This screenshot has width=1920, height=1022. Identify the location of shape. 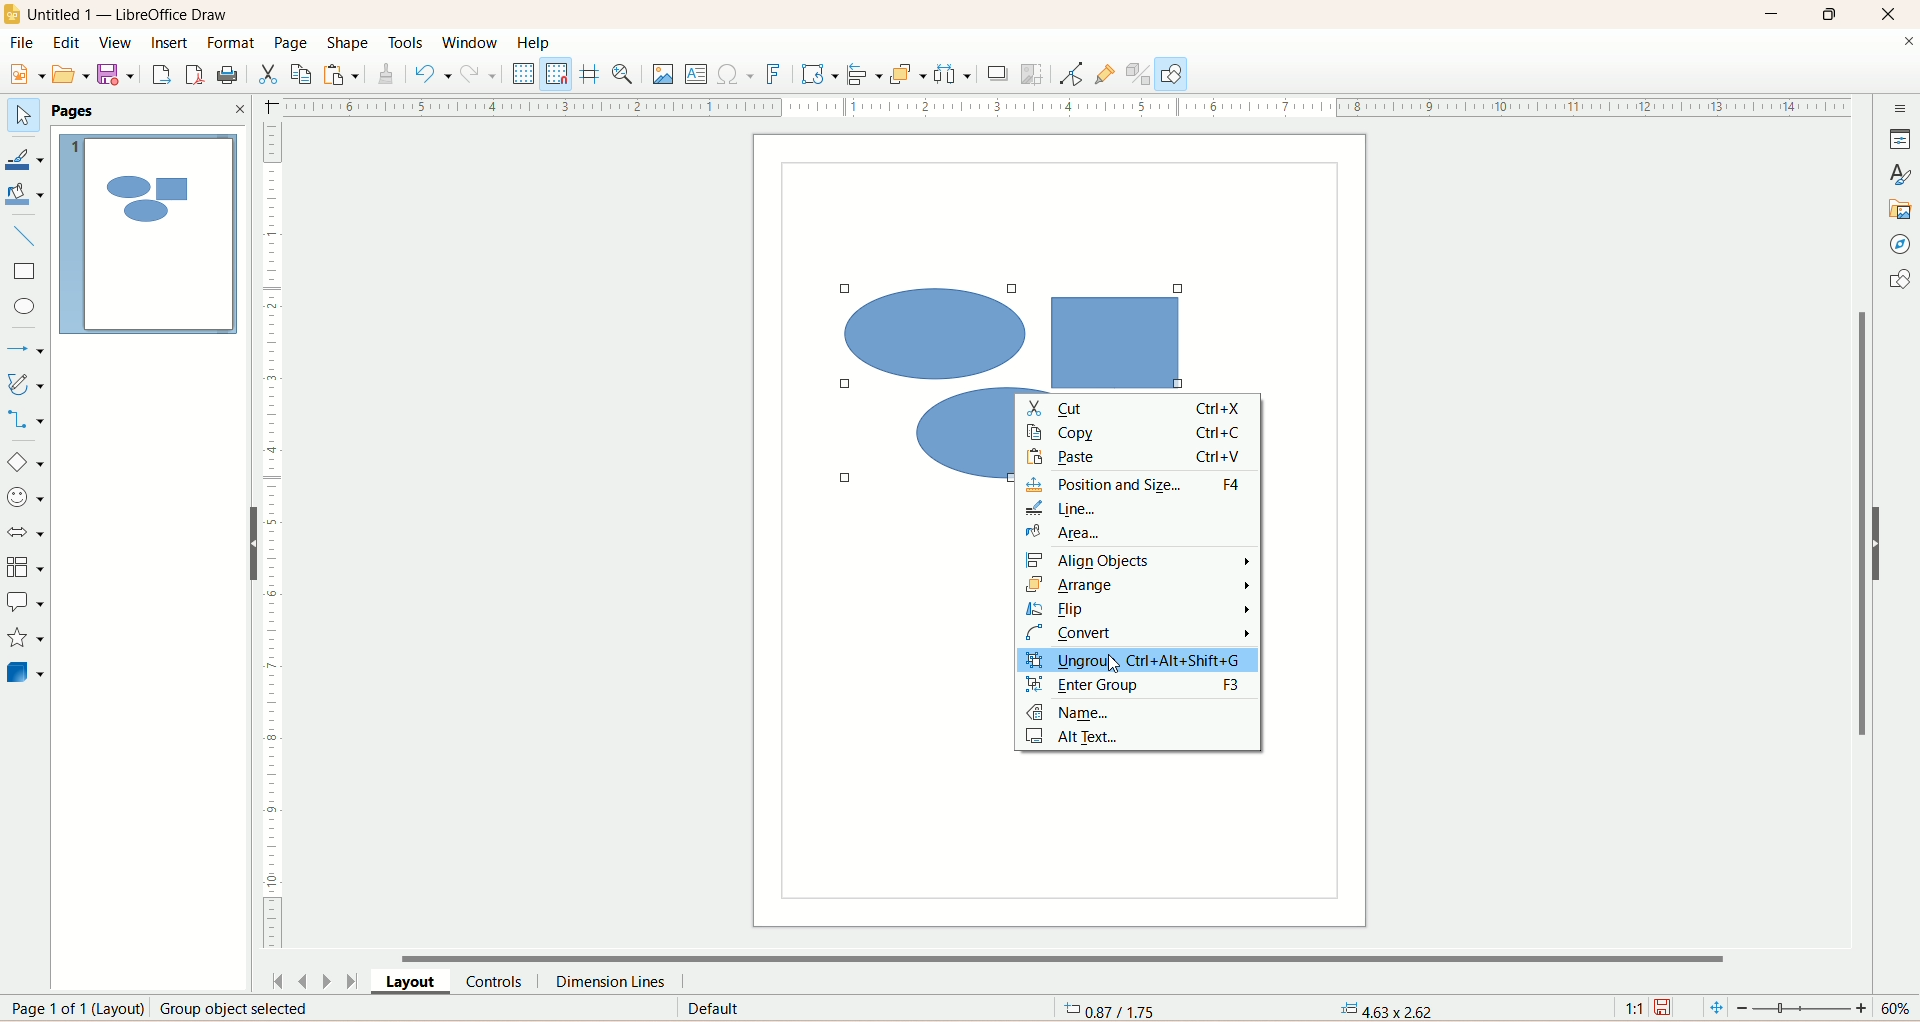
(347, 43).